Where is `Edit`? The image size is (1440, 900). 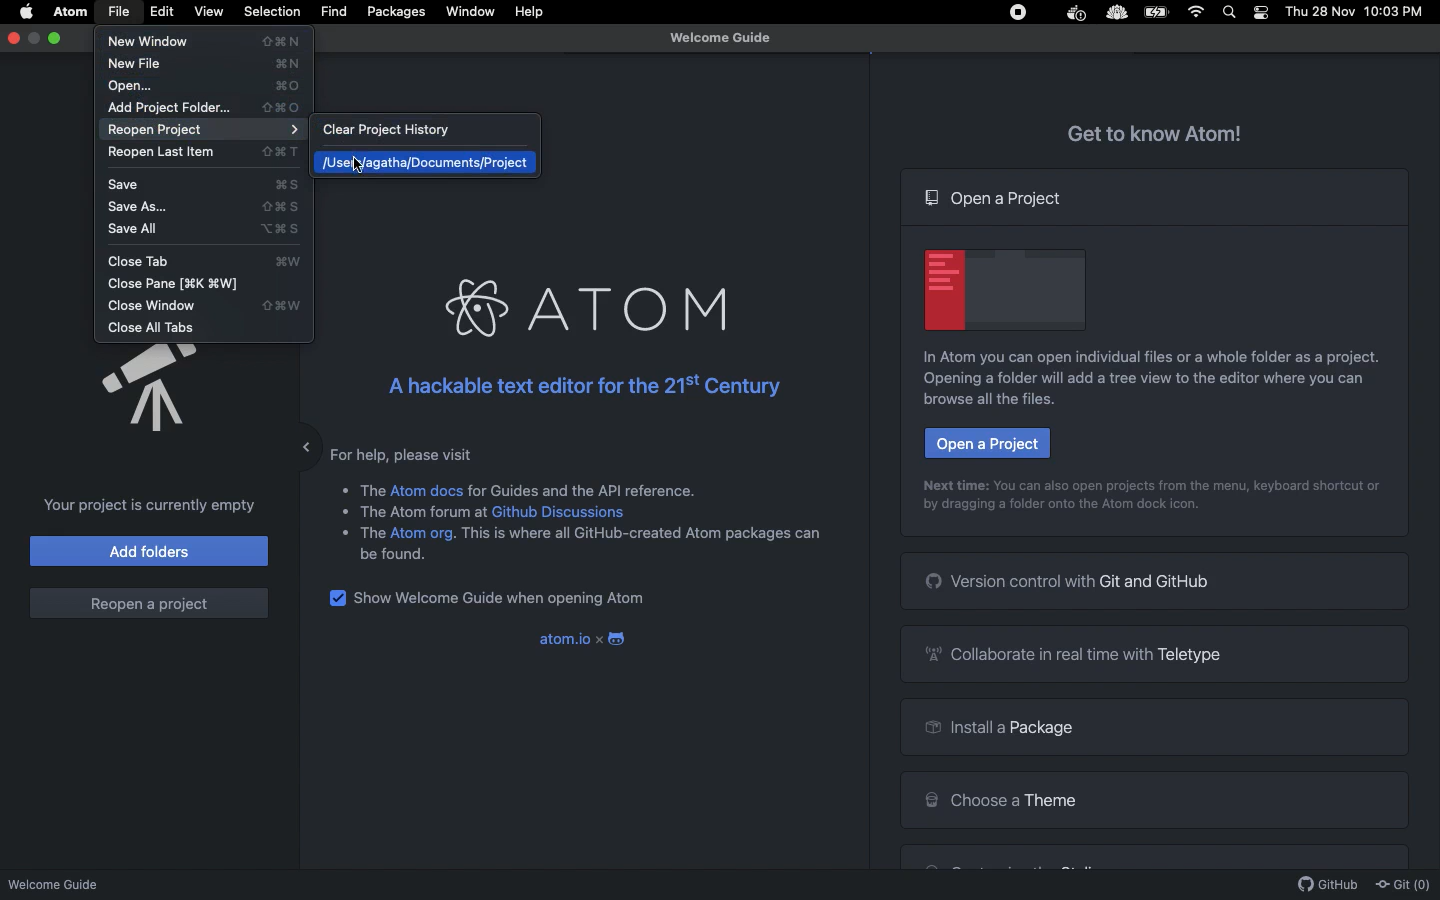 Edit is located at coordinates (163, 12).